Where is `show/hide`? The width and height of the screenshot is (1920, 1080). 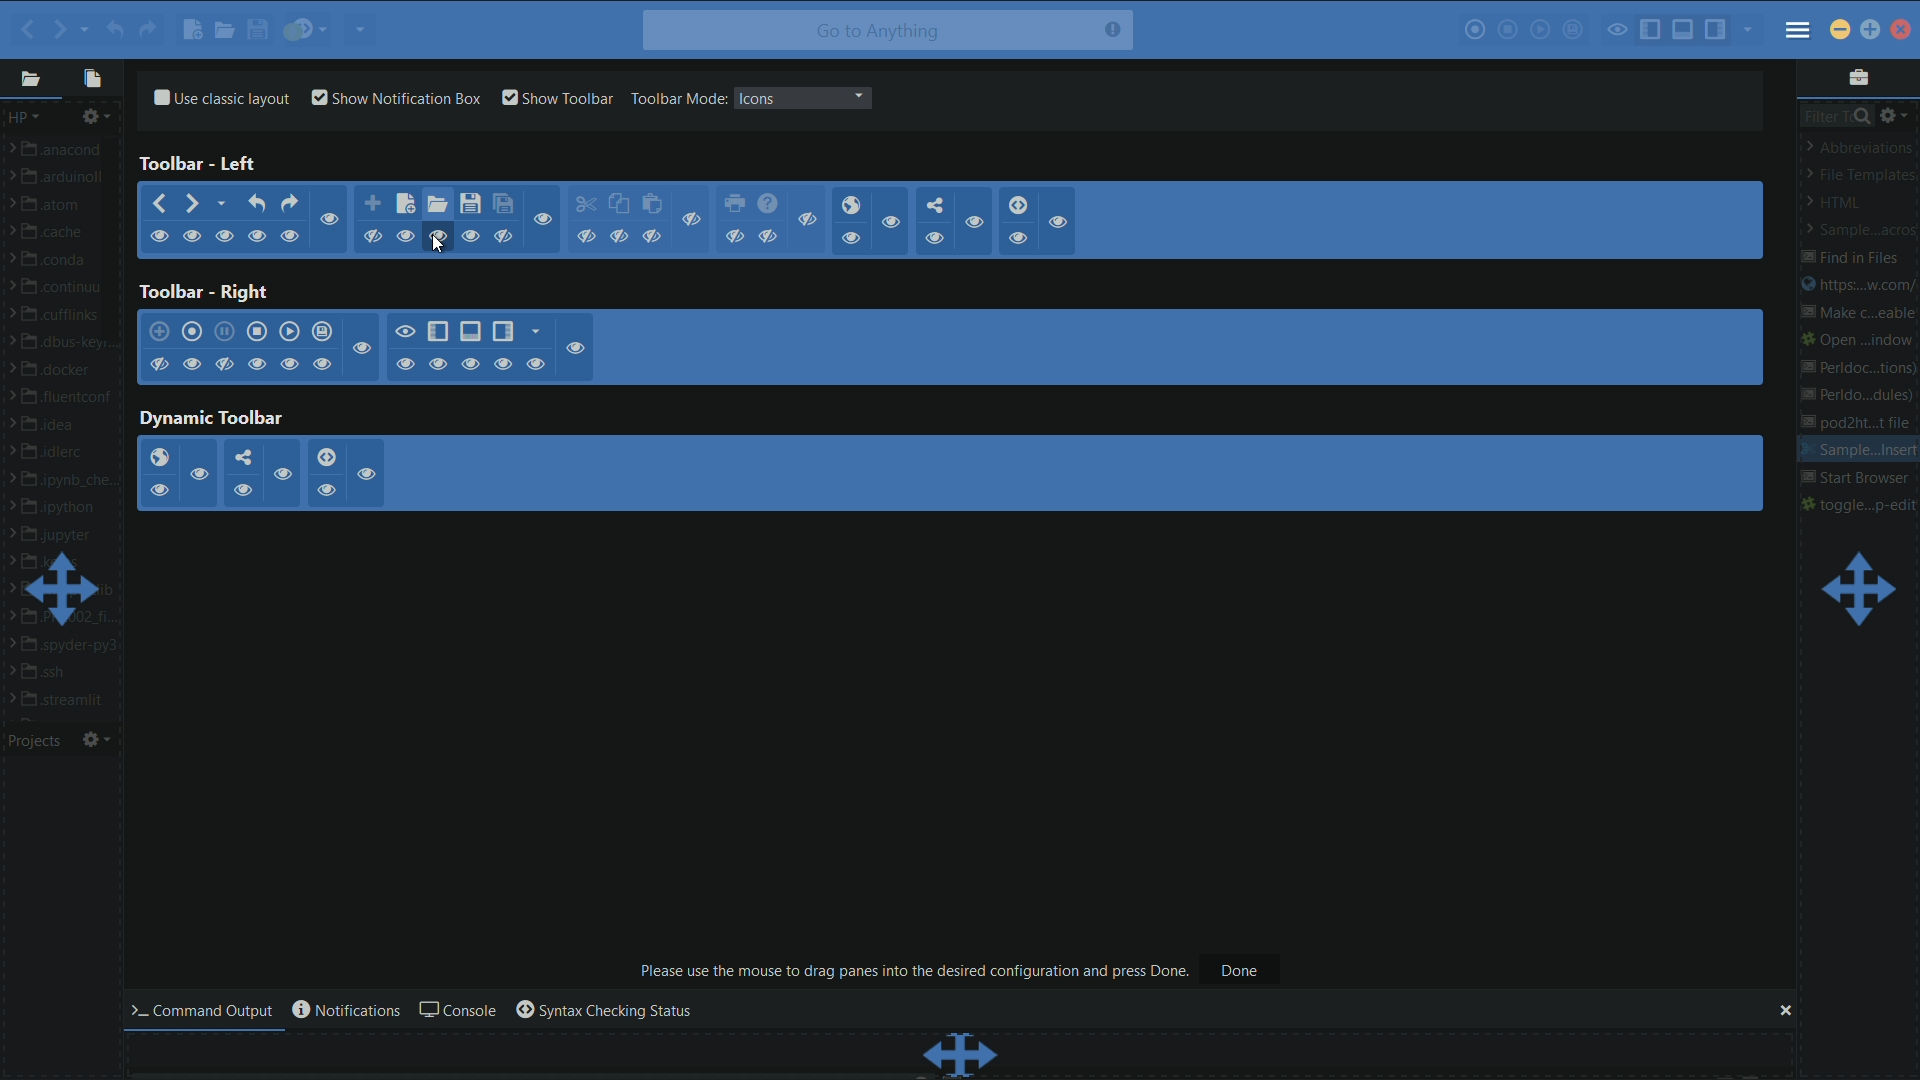 show/hide is located at coordinates (586, 238).